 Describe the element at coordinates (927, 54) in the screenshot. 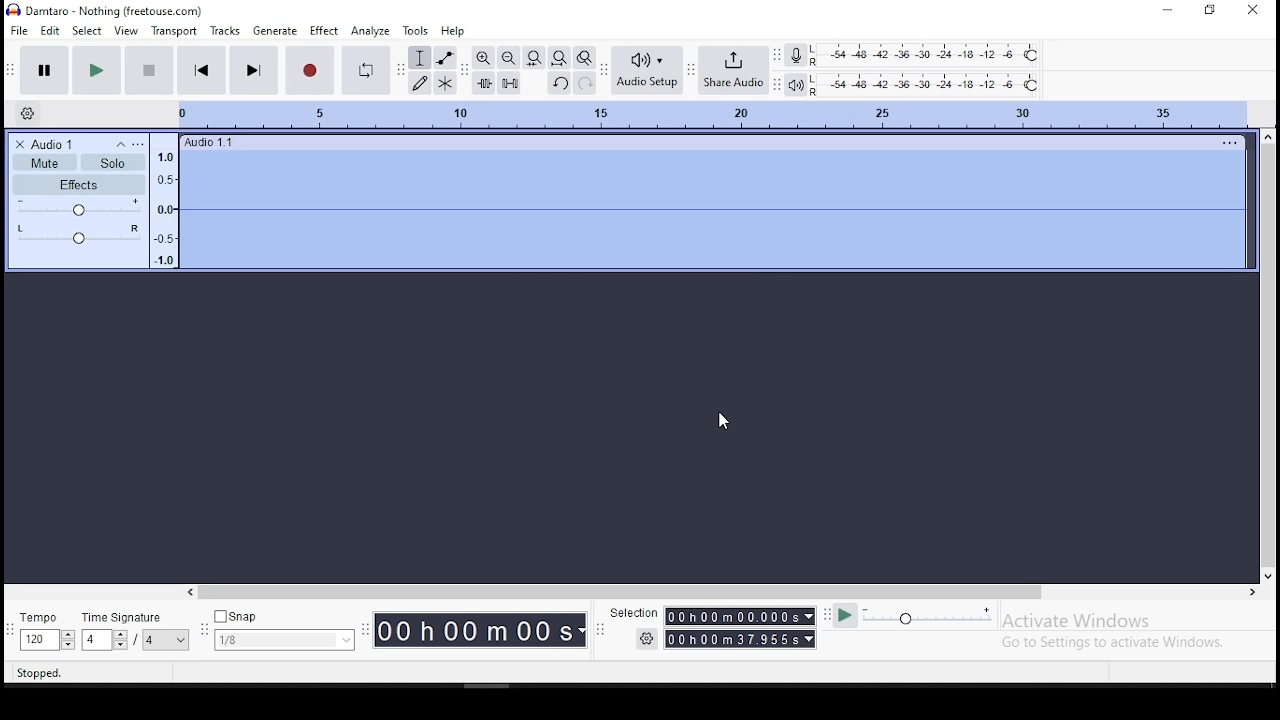

I see `recording level` at that location.